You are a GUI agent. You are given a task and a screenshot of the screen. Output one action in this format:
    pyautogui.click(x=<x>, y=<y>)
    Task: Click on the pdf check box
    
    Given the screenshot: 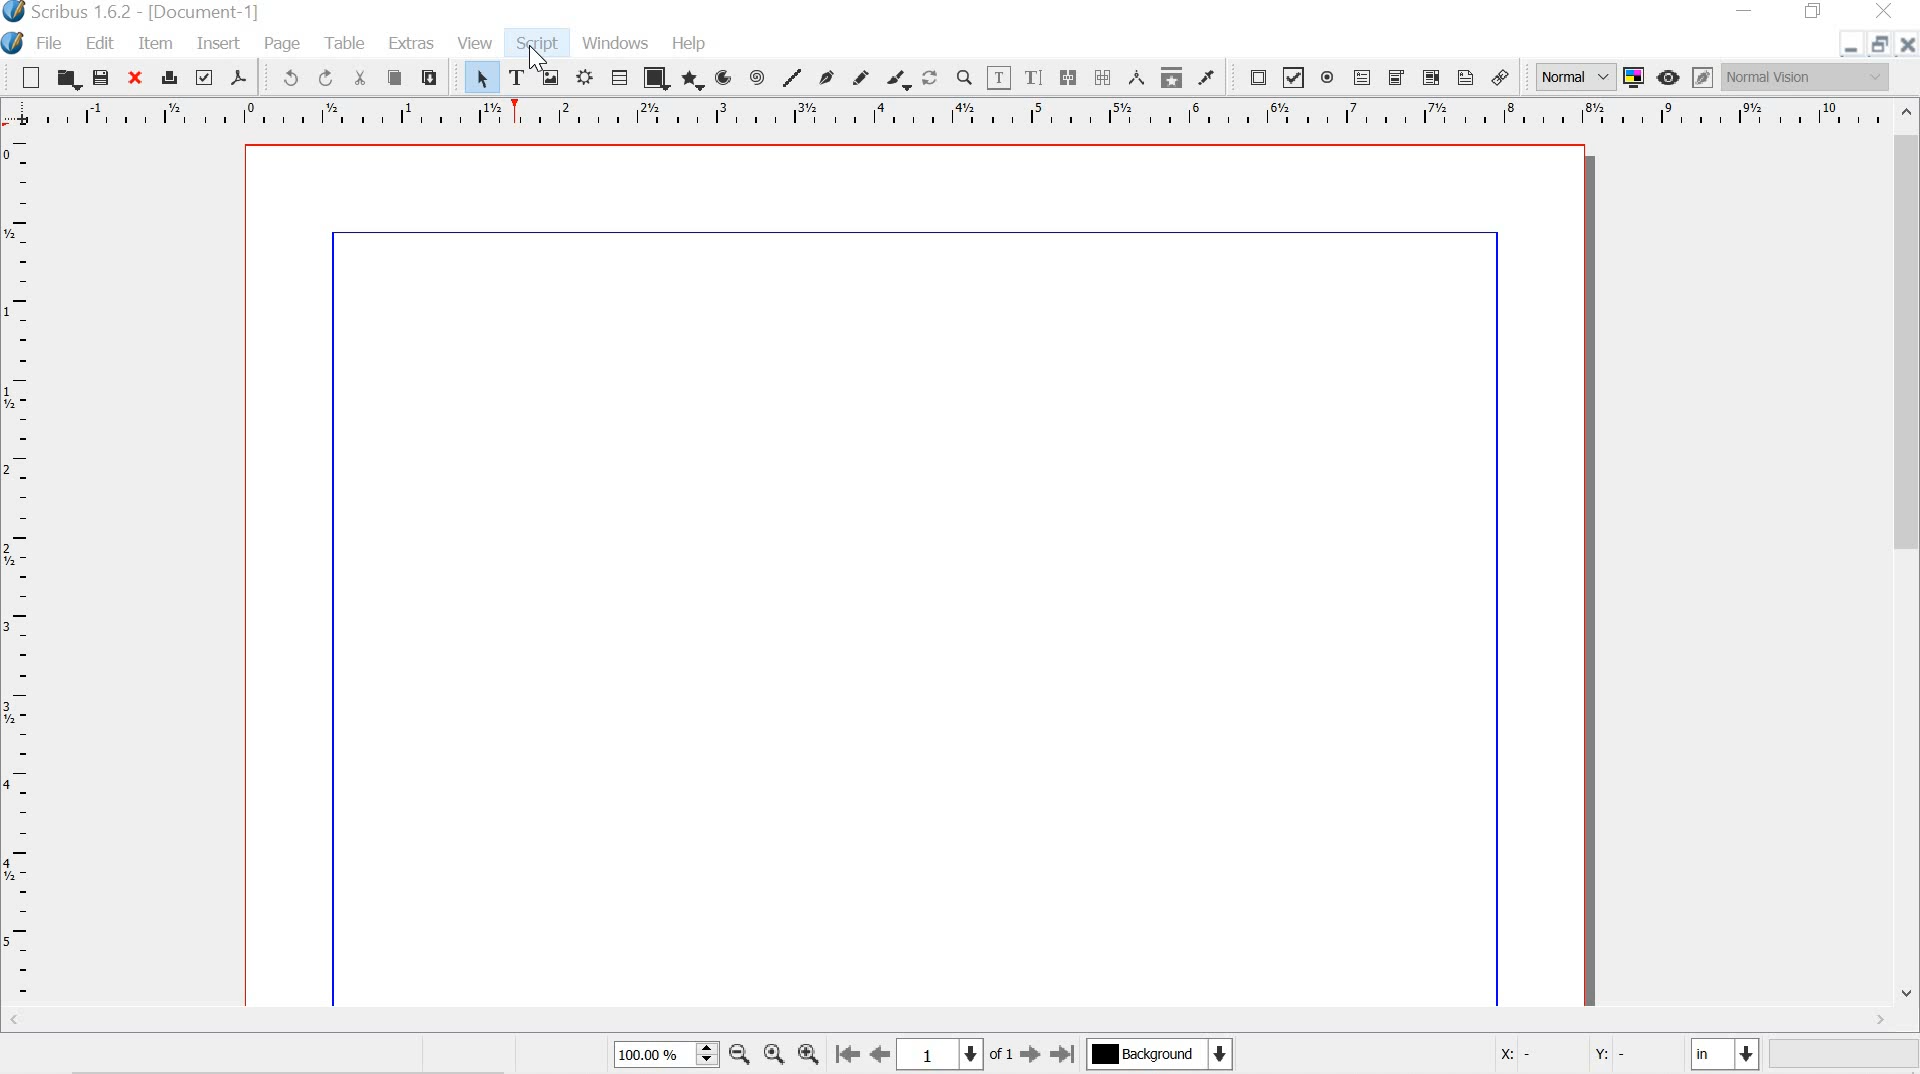 What is the action you would take?
    pyautogui.click(x=1293, y=79)
    